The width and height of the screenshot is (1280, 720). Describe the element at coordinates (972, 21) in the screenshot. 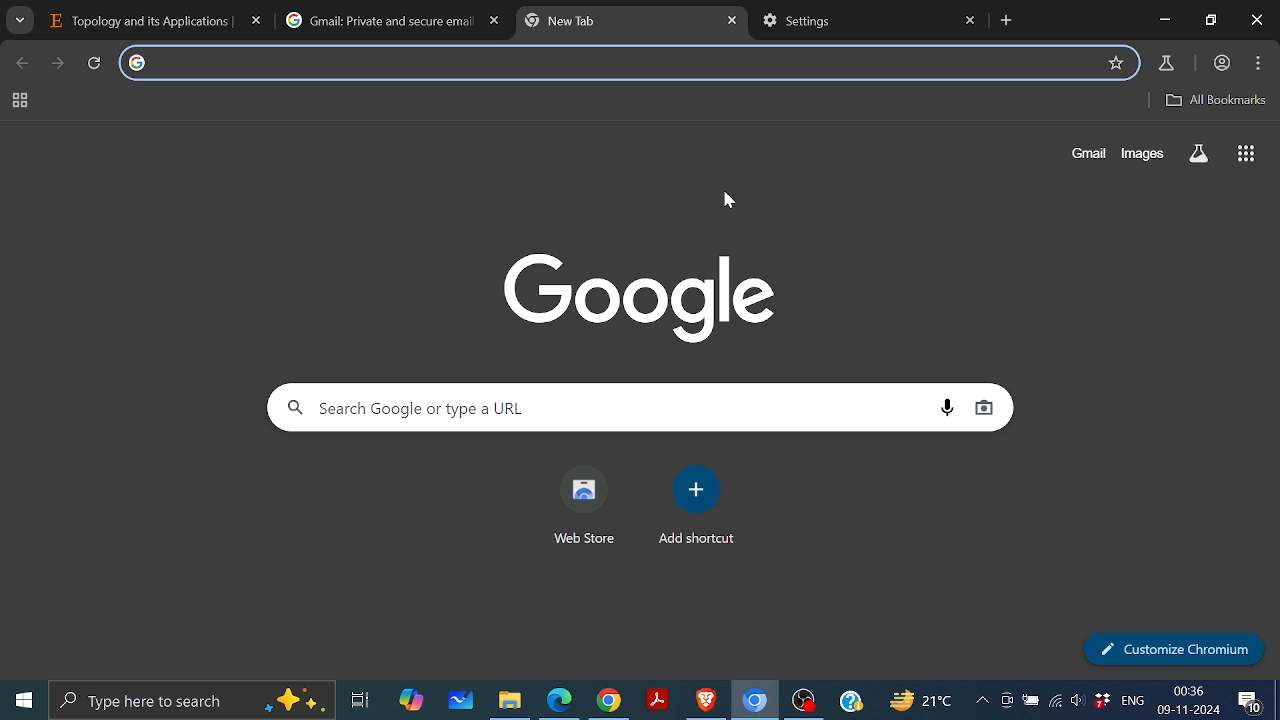

I see `Close settings tab` at that location.